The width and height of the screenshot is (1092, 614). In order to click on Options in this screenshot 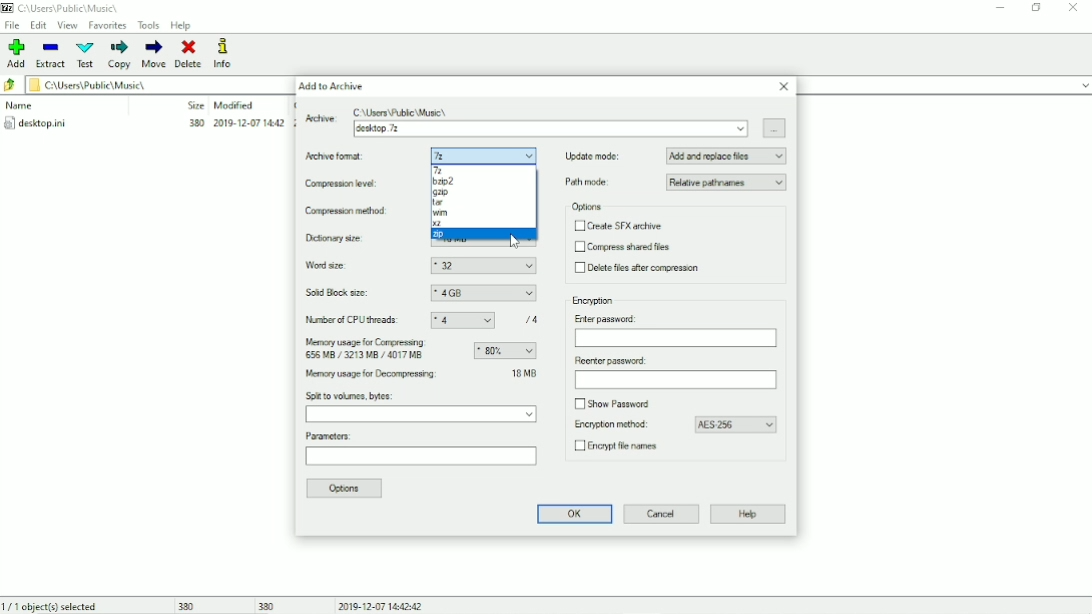, I will do `click(586, 207)`.